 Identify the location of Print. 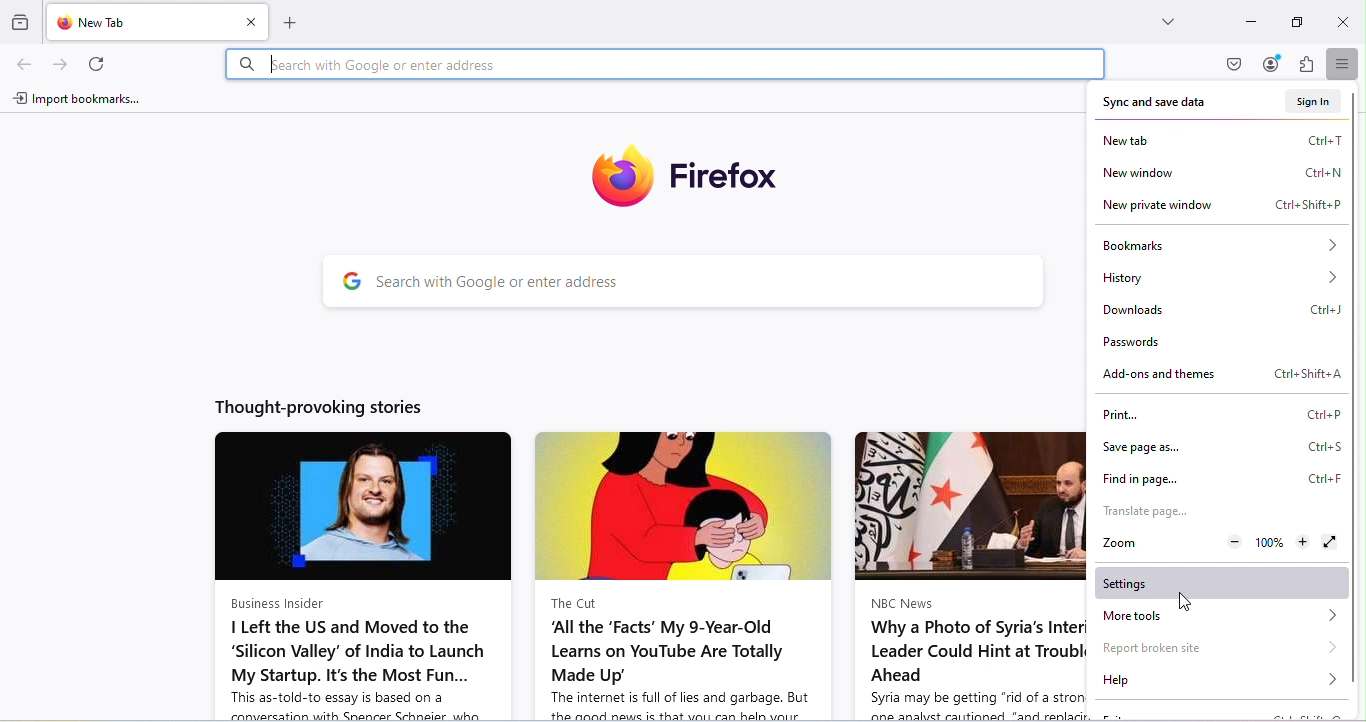
(1222, 416).